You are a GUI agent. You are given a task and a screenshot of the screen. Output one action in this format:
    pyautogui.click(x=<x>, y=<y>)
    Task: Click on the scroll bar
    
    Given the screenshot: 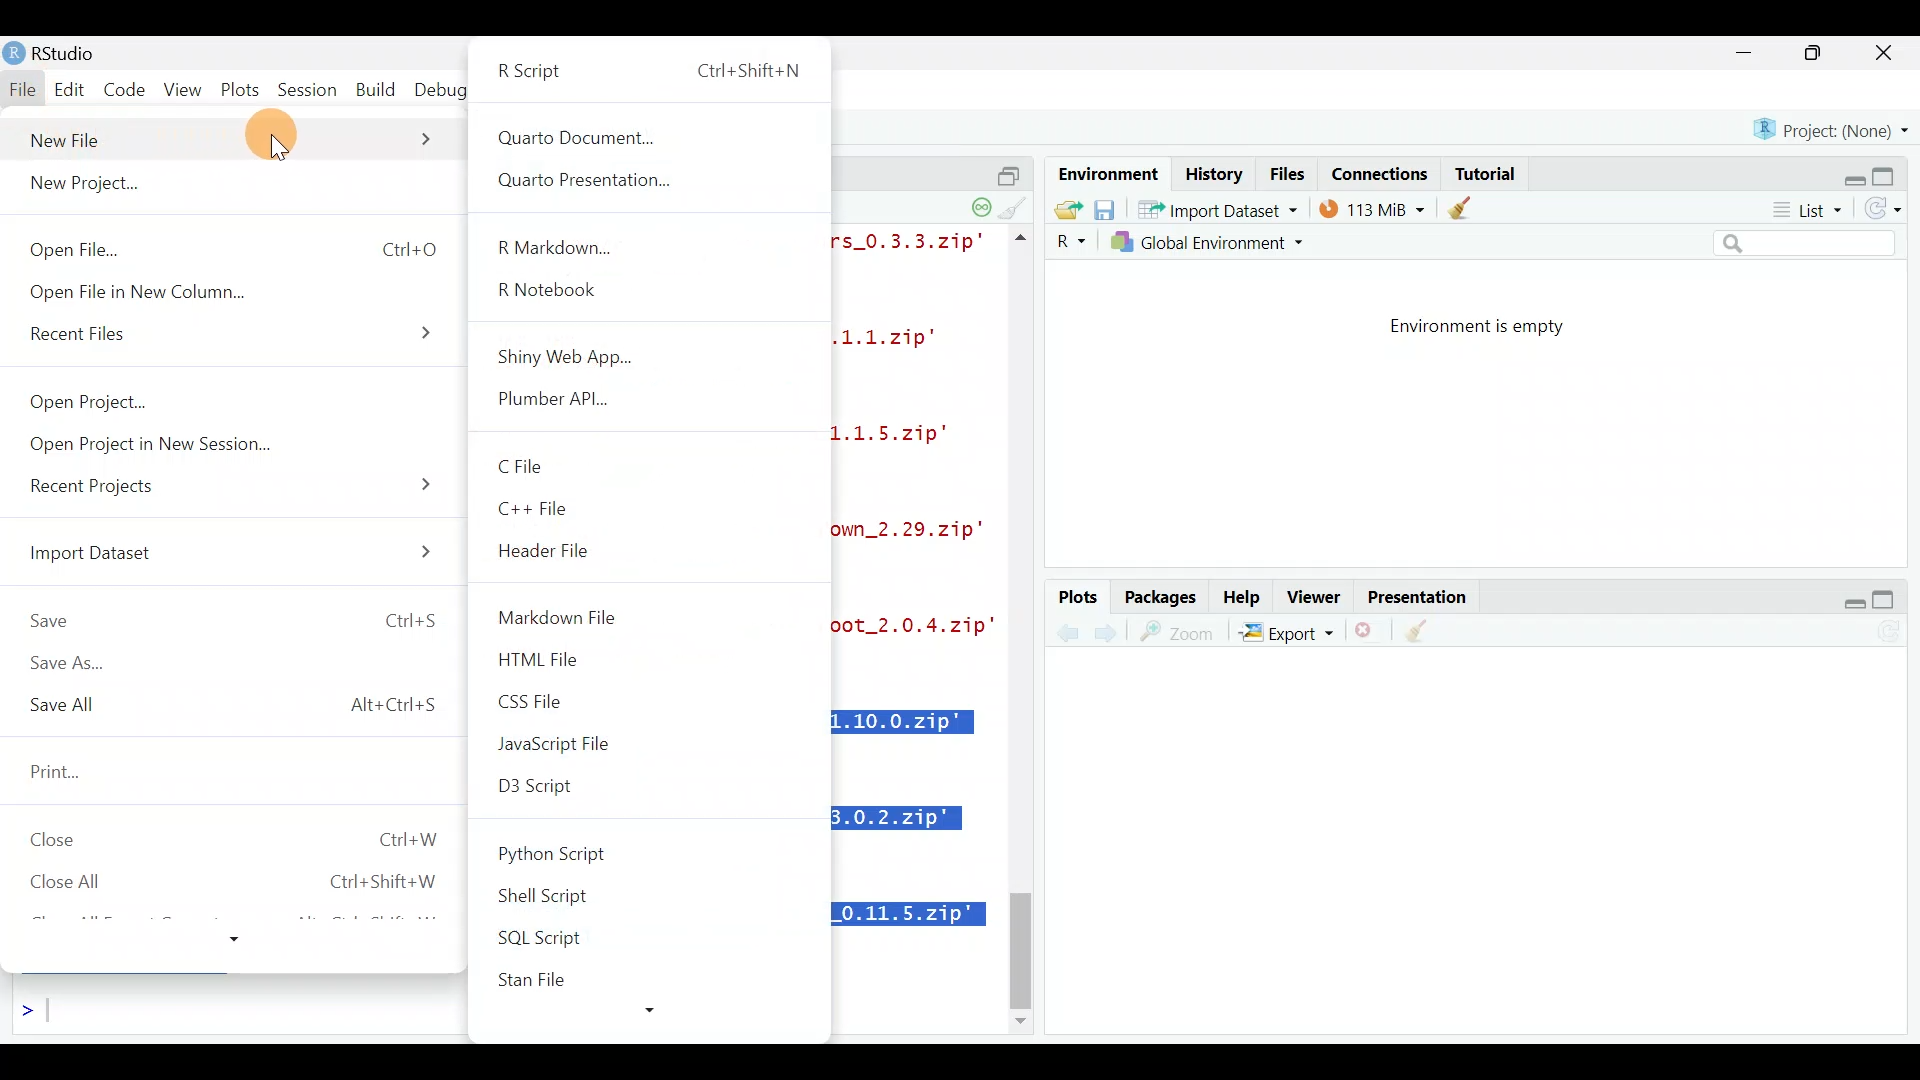 What is the action you would take?
    pyautogui.click(x=1024, y=632)
    